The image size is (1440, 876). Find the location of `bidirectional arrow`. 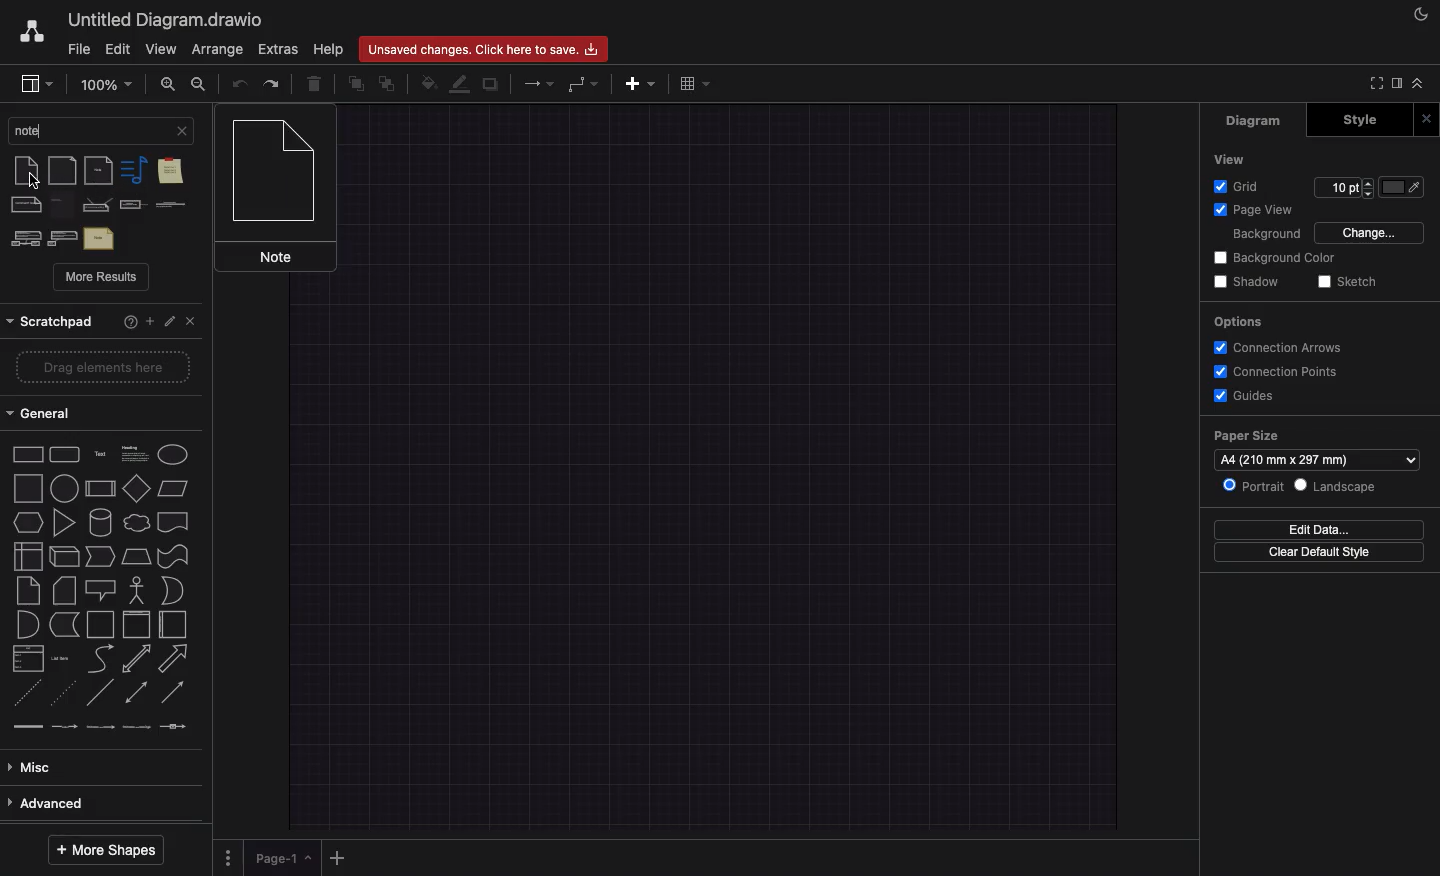

bidirectional arrow is located at coordinates (136, 658).